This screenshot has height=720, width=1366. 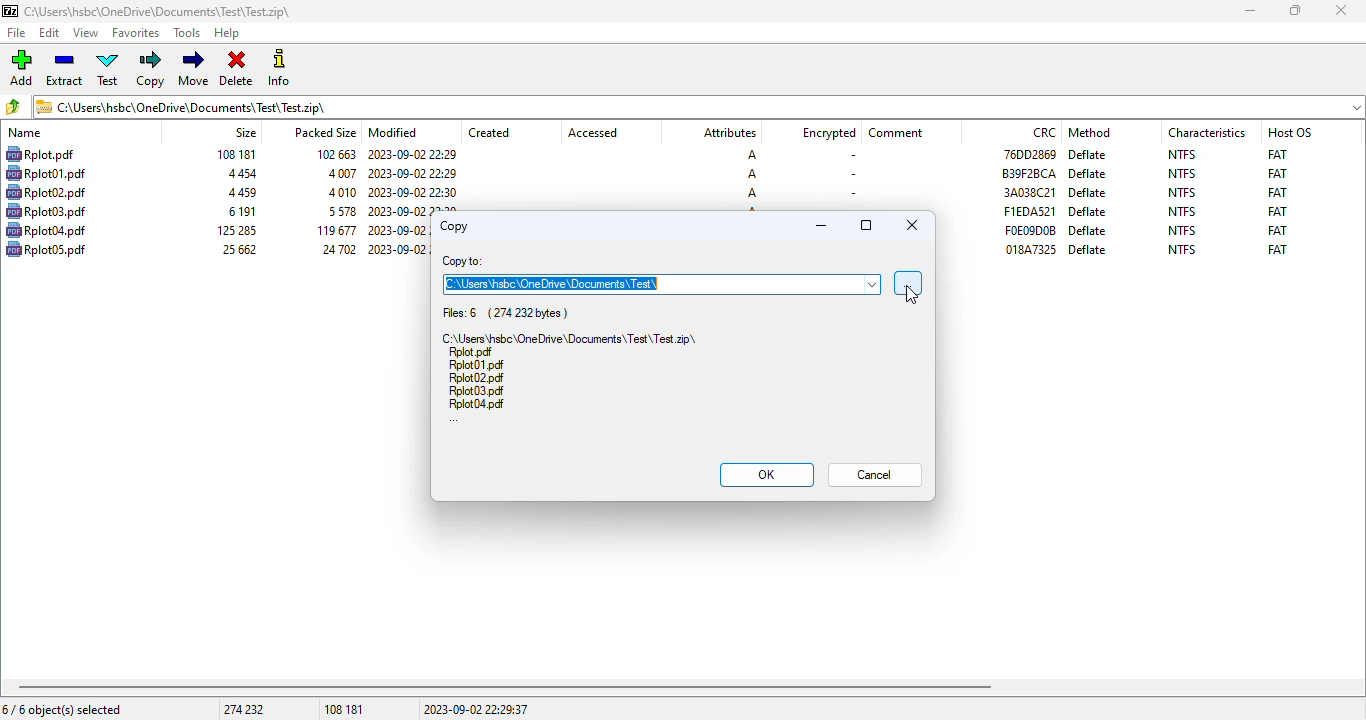 What do you see at coordinates (46, 173) in the screenshot?
I see `file` at bounding box center [46, 173].